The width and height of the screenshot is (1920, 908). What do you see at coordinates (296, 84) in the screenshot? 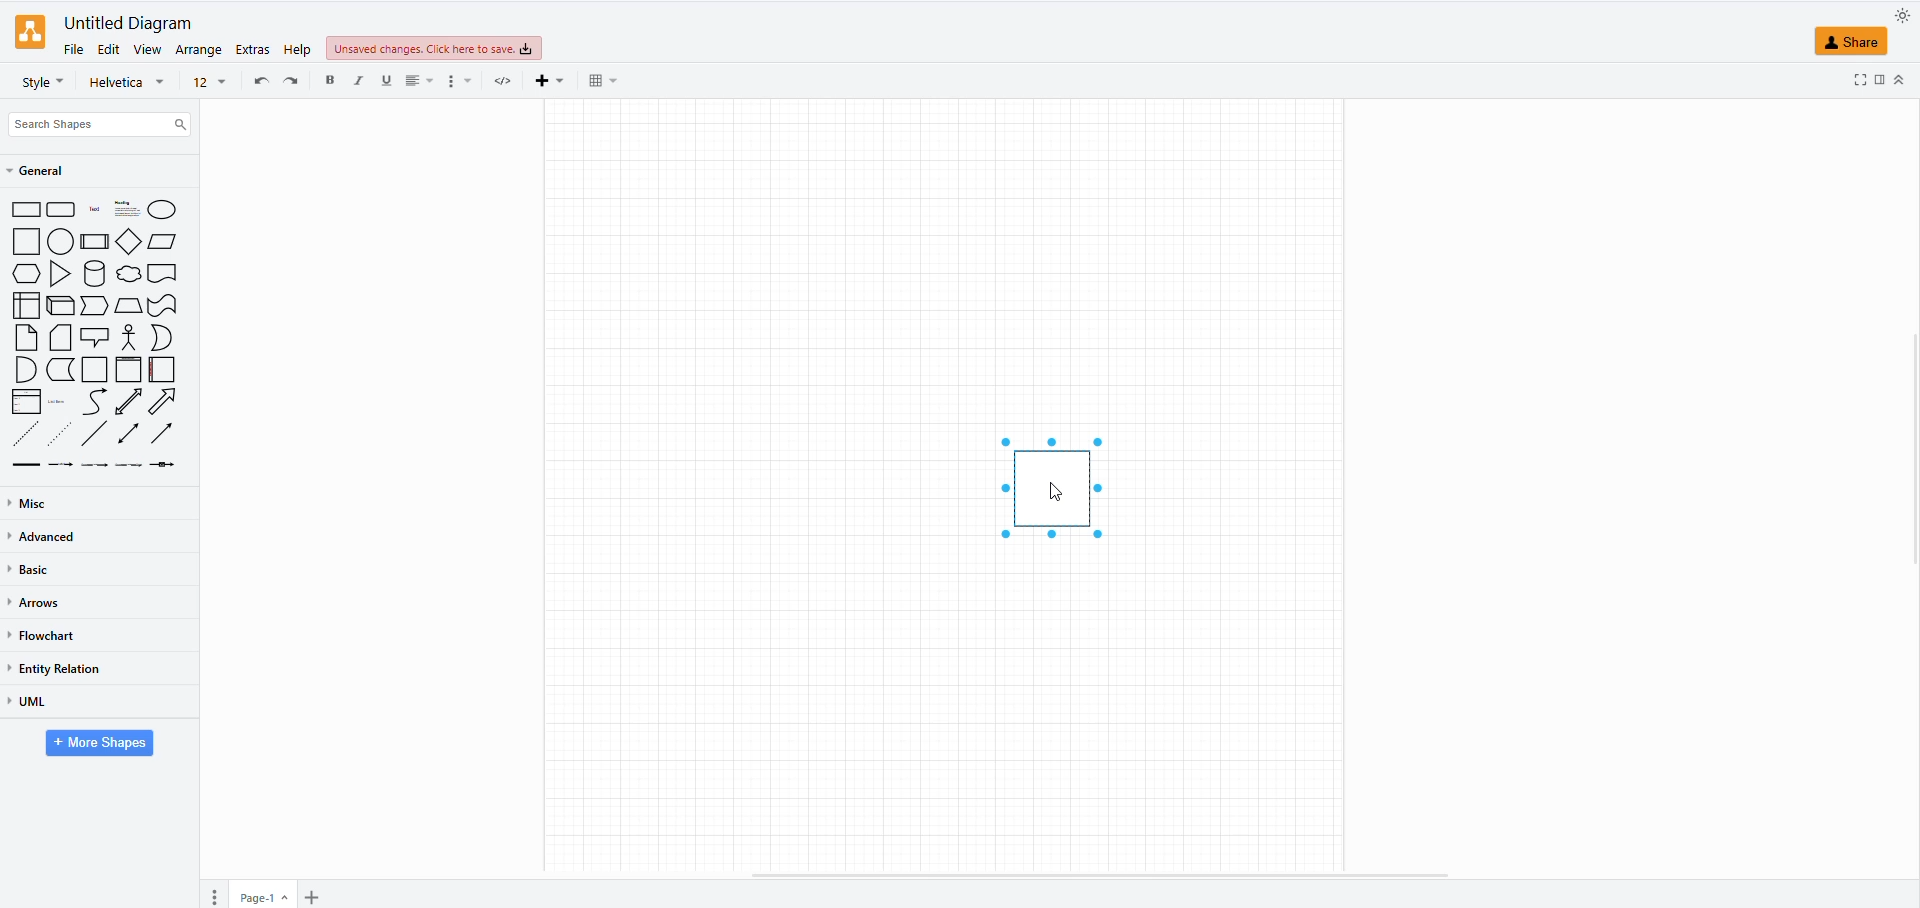
I see `redo` at bounding box center [296, 84].